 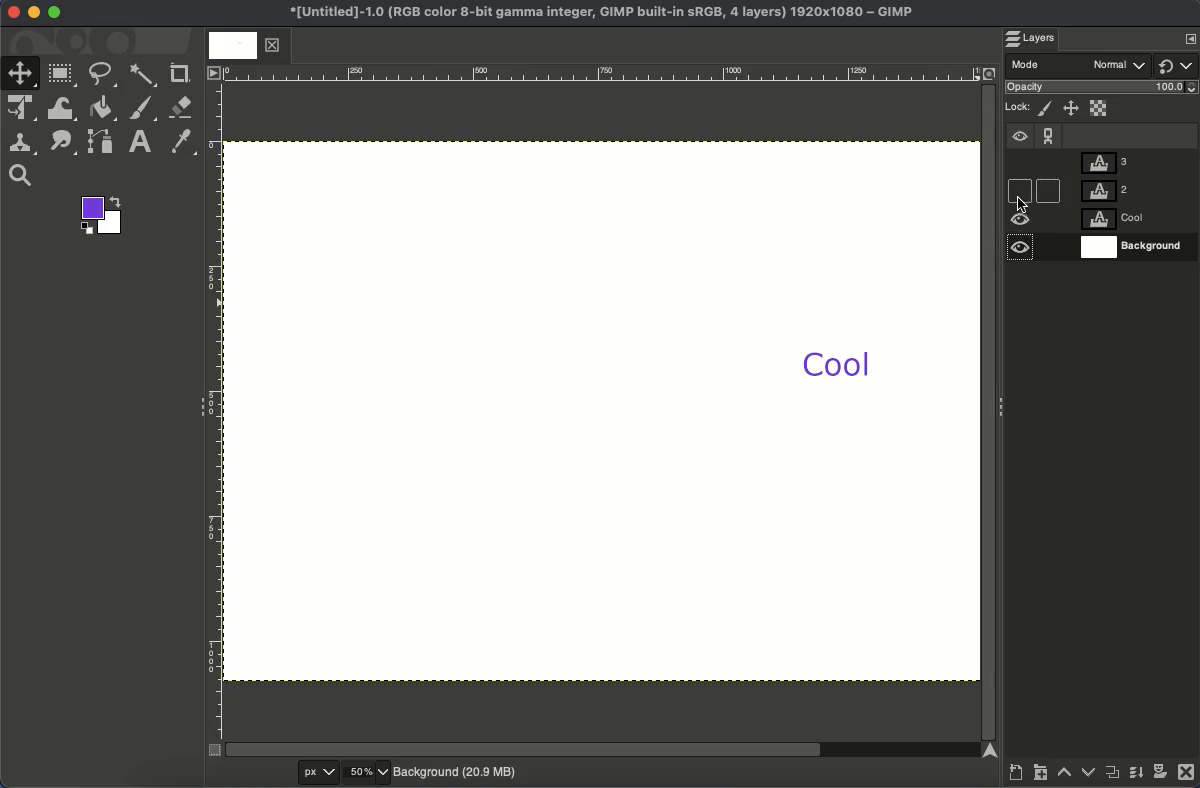 I want to click on Scroll, so click(x=603, y=750).